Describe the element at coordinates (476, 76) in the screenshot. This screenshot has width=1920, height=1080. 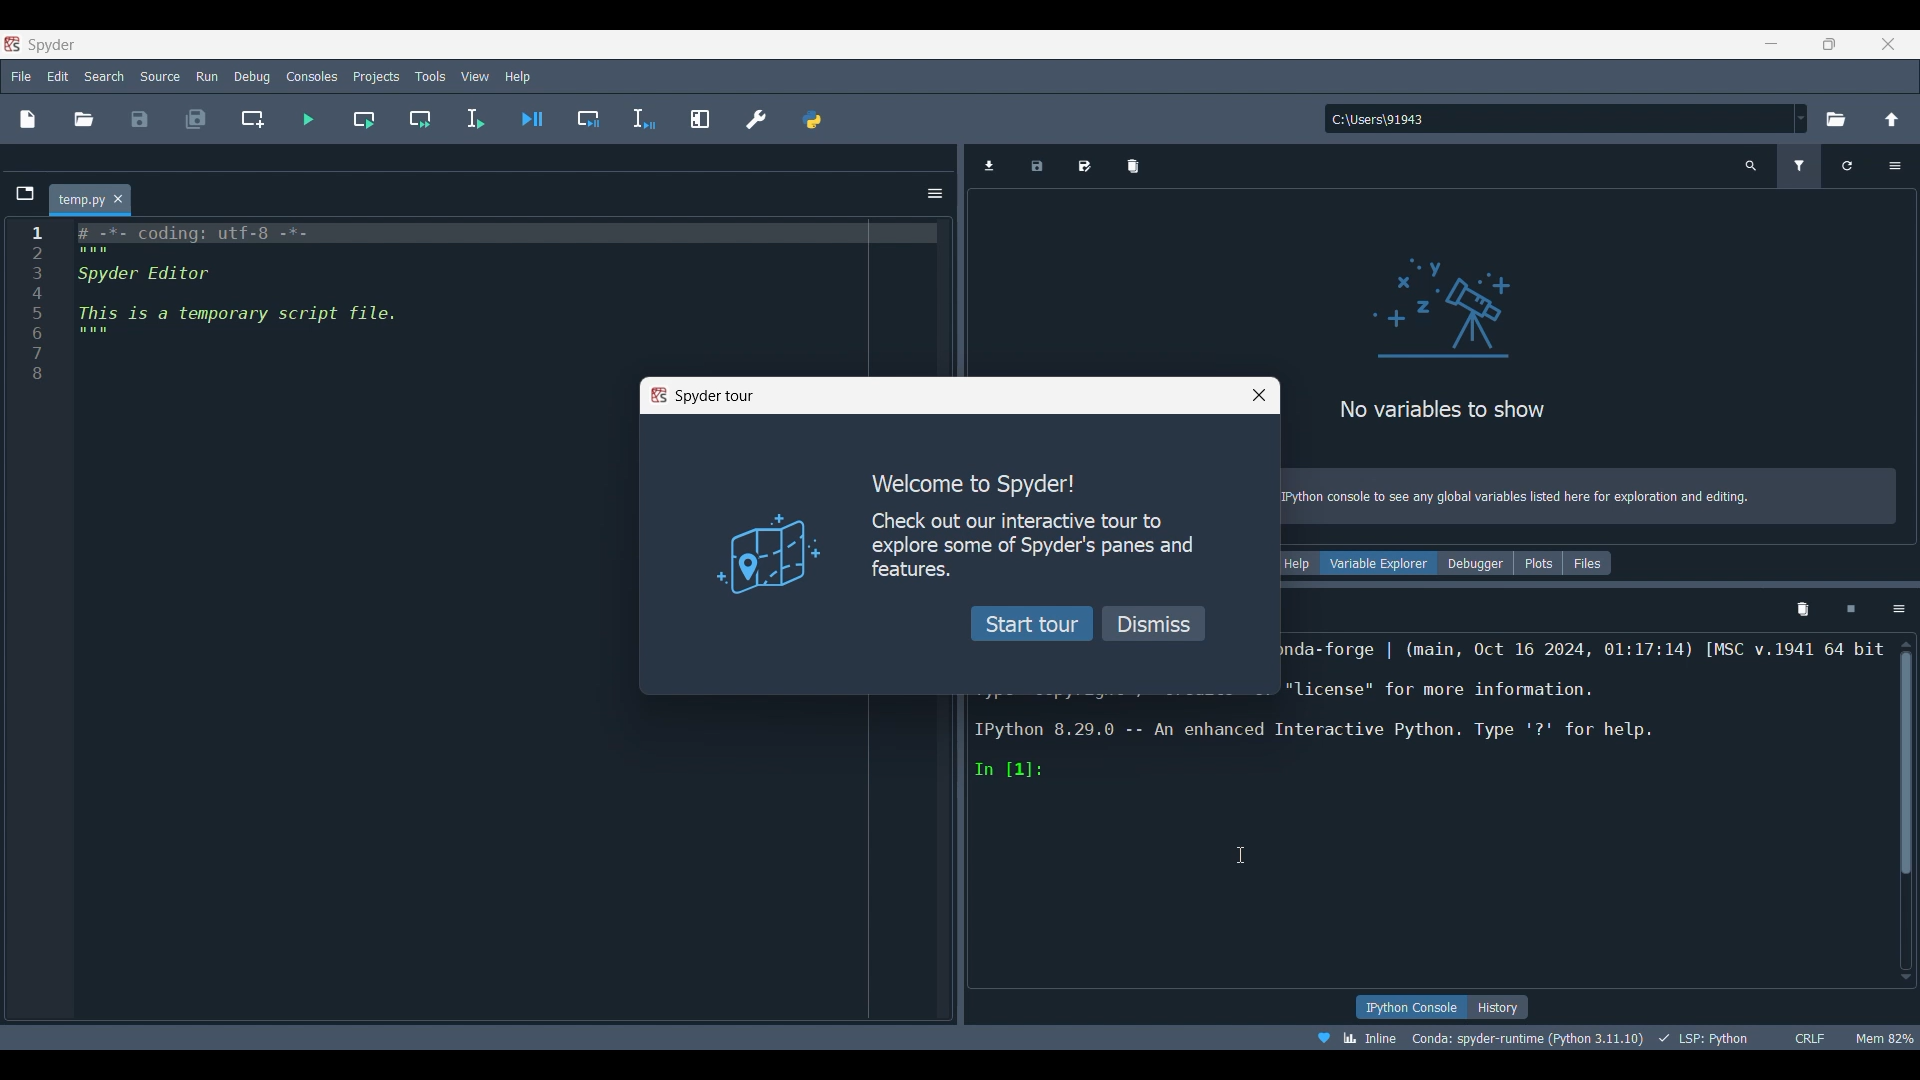
I see `View menu` at that location.